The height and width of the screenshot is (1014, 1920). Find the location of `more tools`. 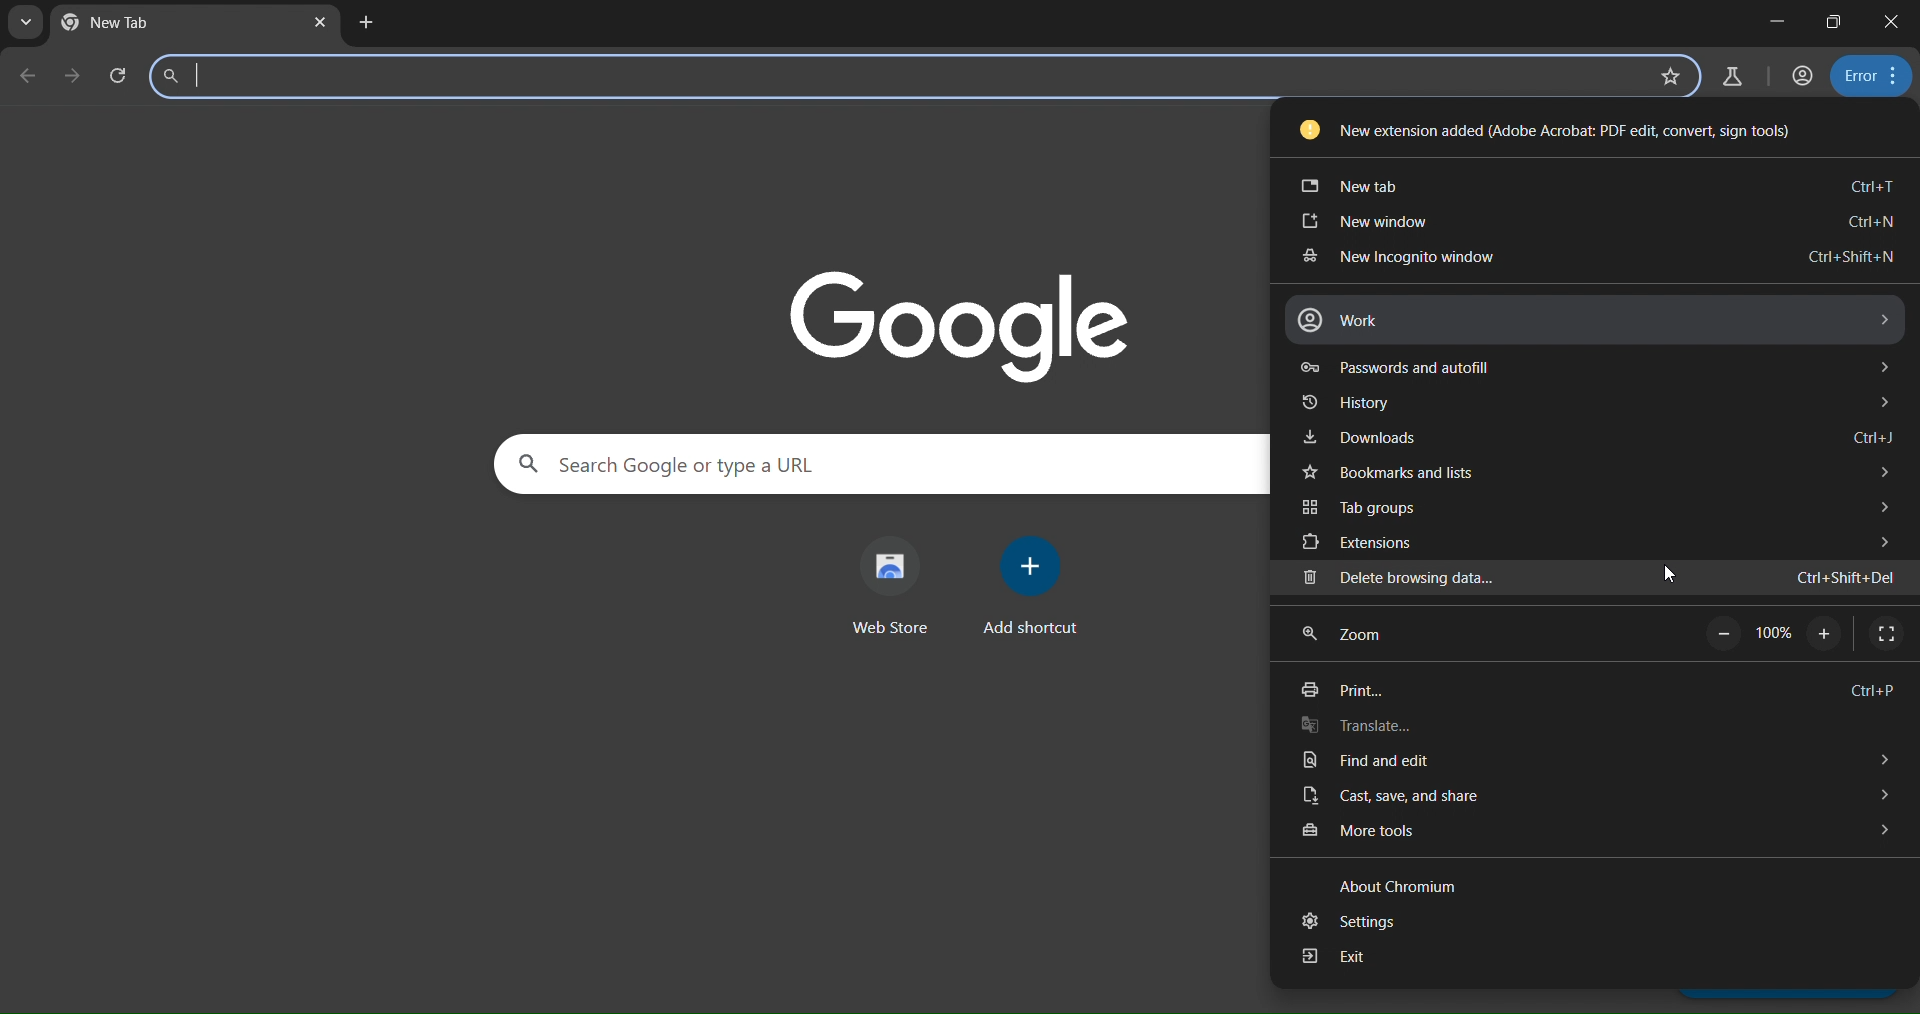

more tools is located at coordinates (1596, 833).